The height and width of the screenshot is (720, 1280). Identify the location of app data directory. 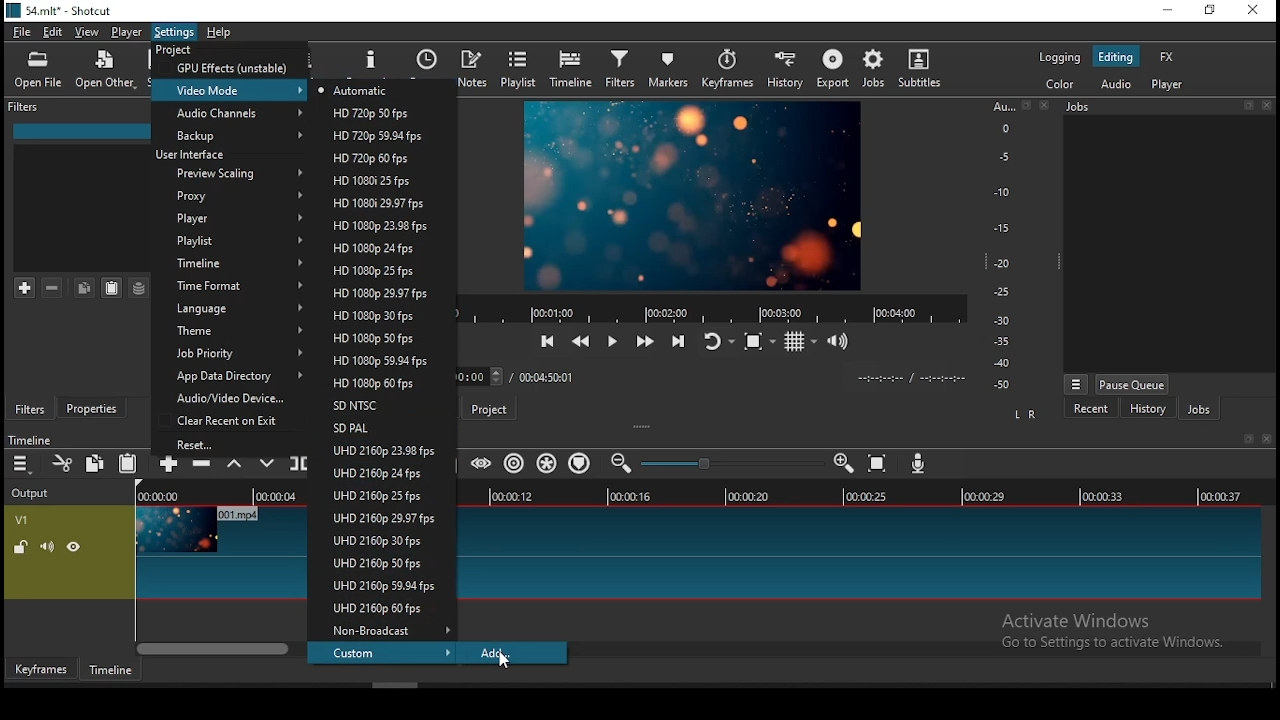
(230, 377).